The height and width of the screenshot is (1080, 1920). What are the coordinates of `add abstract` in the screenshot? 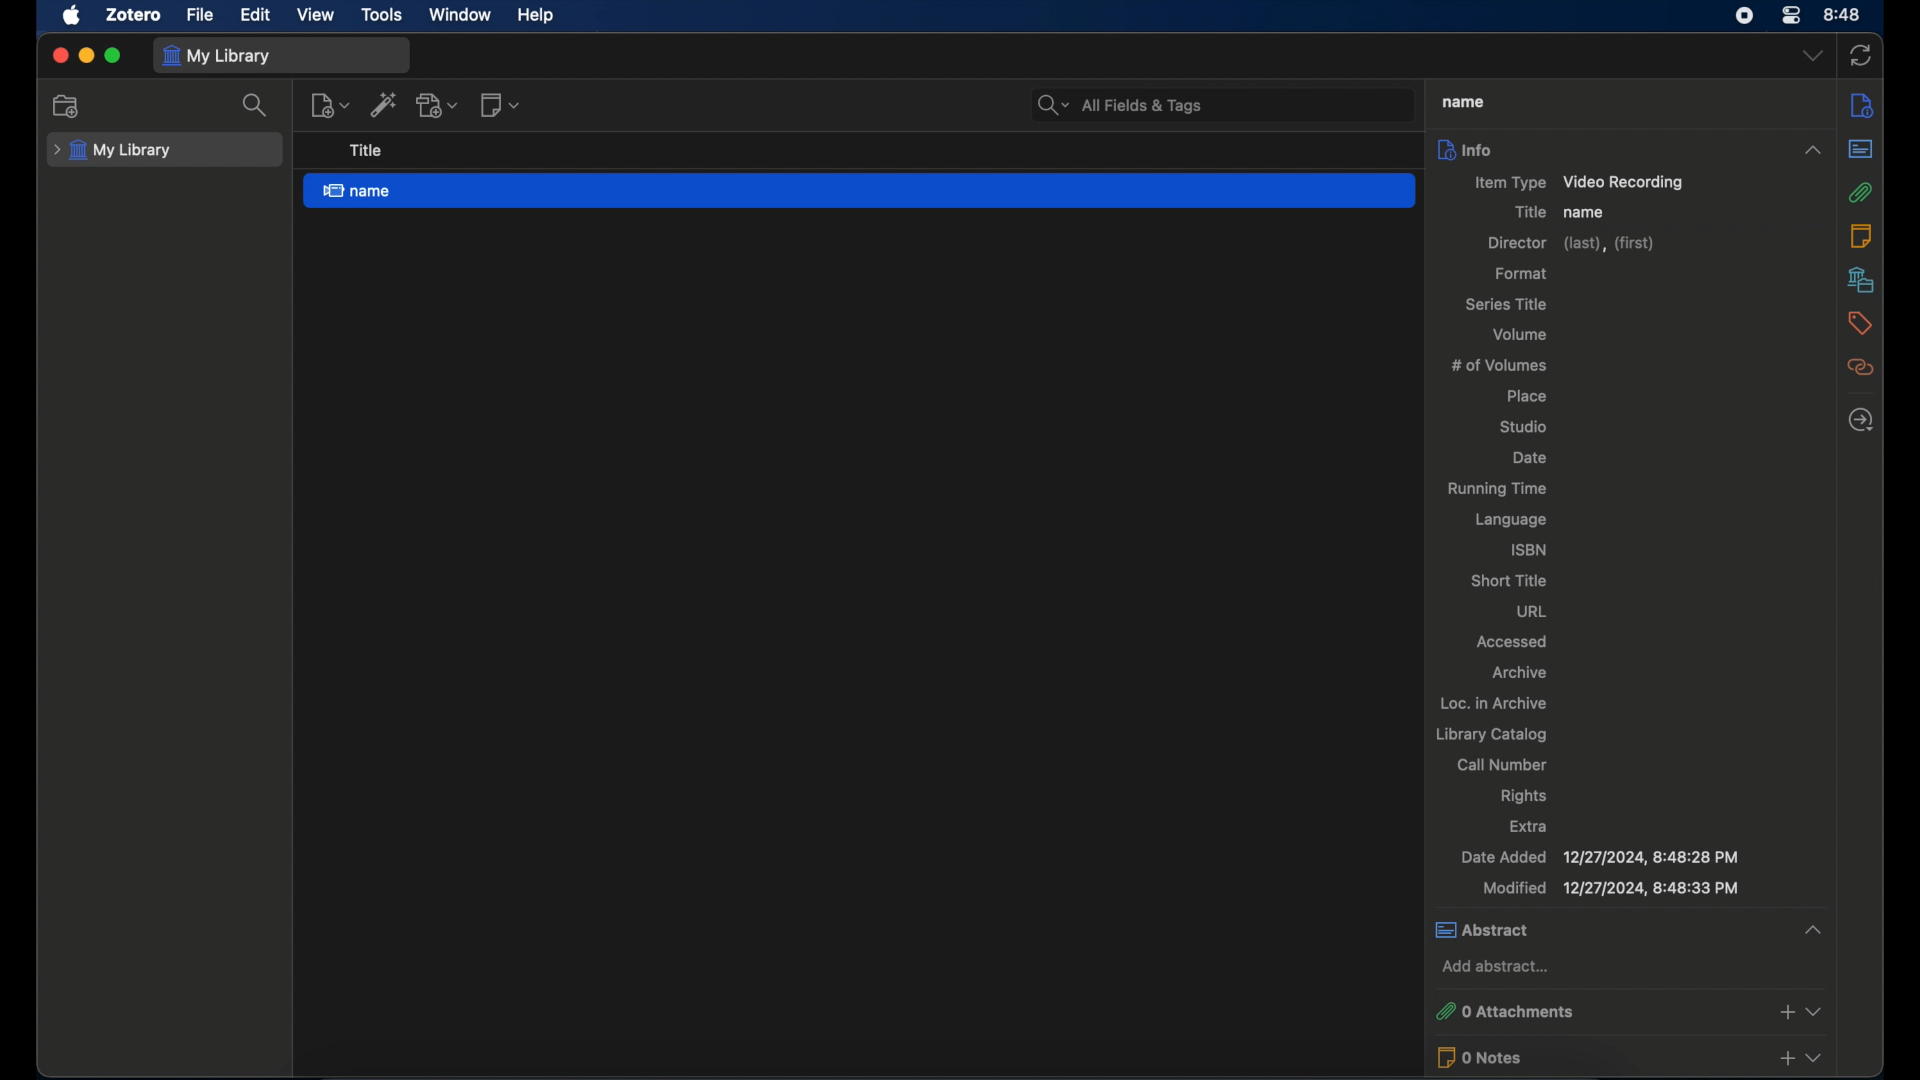 It's located at (1495, 966).